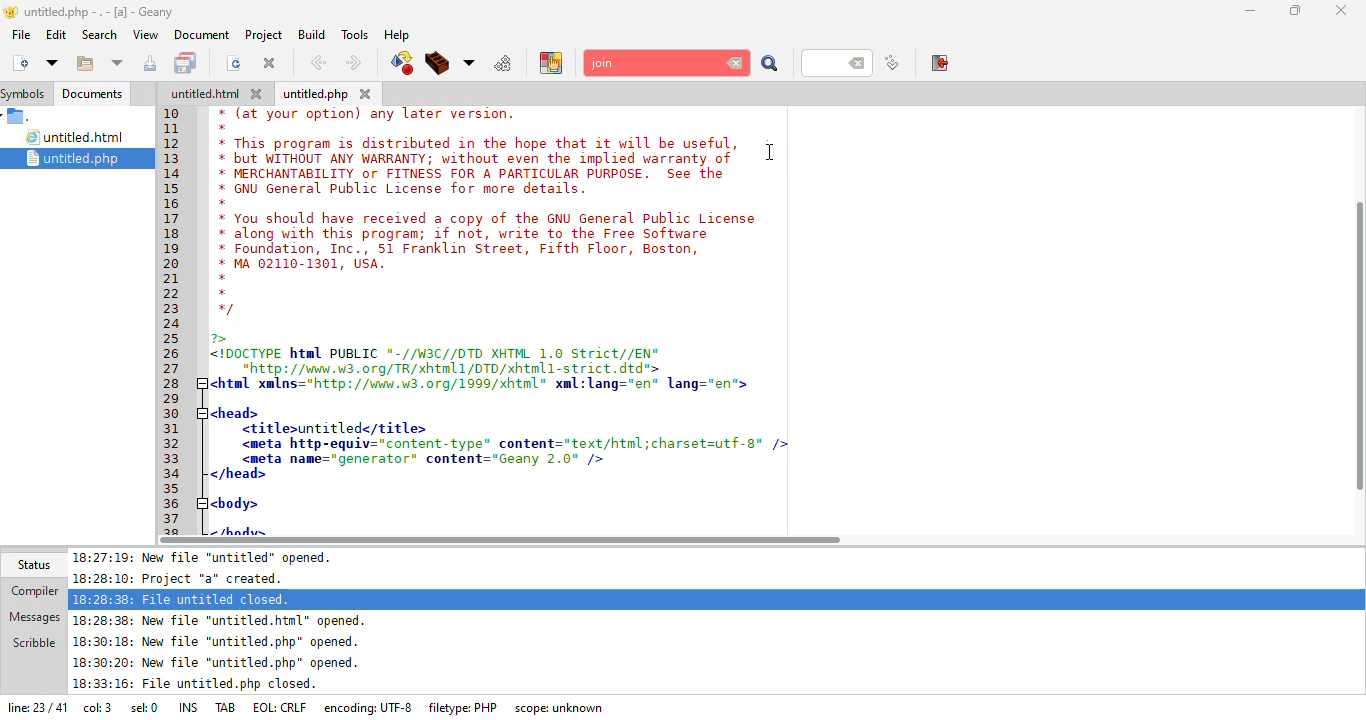 The width and height of the screenshot is (1366, 720). Describe the element at coordinates (464, 250) in the screenshot. I see `* Foundation, Inc., 51 Franklin Street, Fifth Floor, Boston,` at that location.